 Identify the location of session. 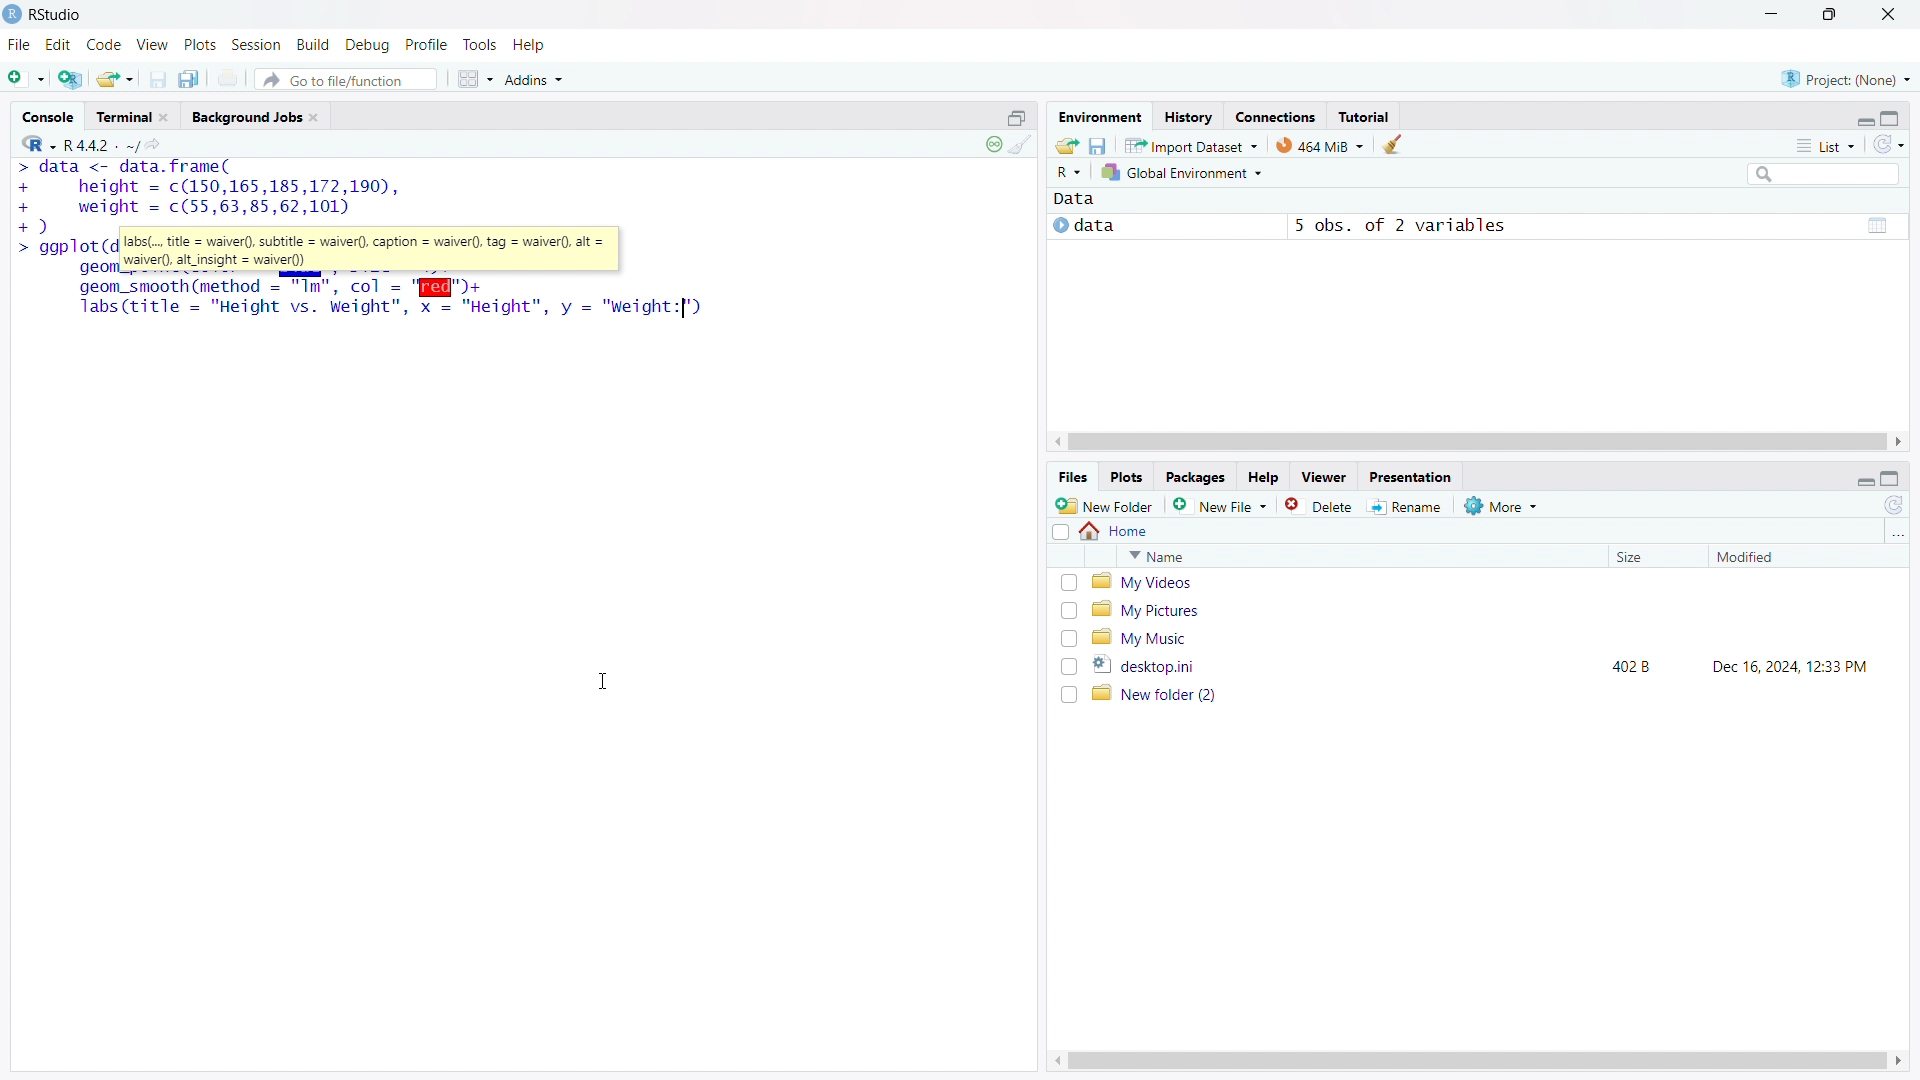
(256, 44).